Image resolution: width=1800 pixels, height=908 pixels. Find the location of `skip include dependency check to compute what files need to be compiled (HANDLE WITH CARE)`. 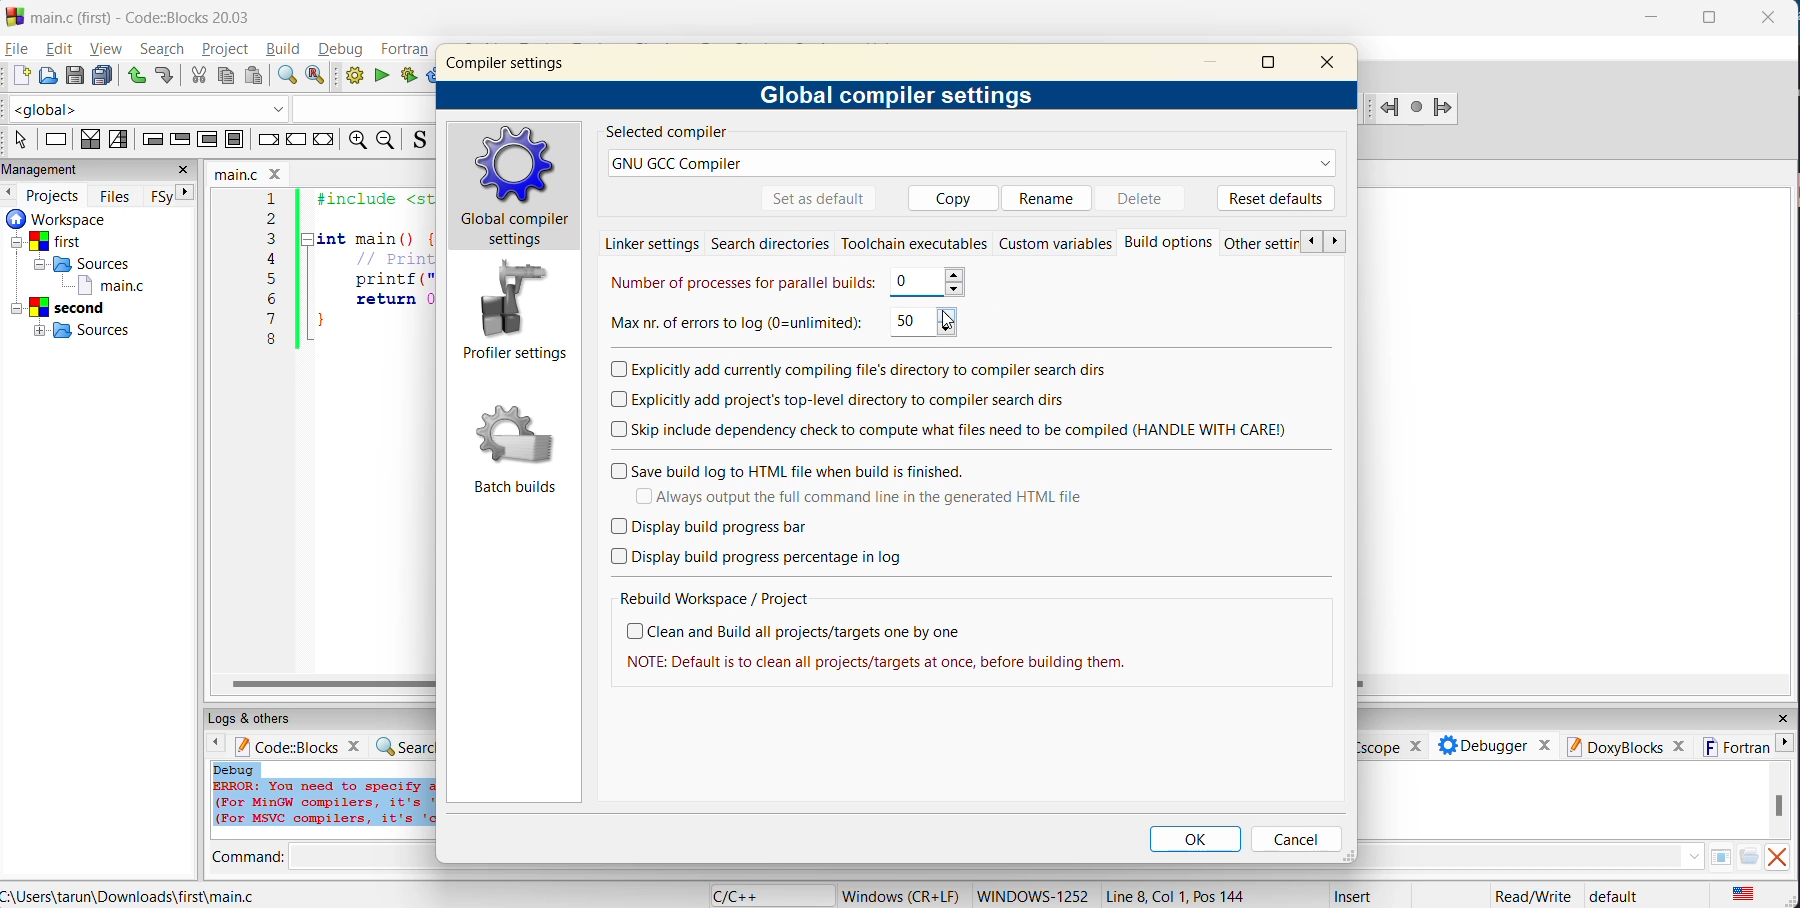

skip include dependency check to compute what files need to be compiled (HANDLE WITH CARE) is located at coordinates (966, 431).